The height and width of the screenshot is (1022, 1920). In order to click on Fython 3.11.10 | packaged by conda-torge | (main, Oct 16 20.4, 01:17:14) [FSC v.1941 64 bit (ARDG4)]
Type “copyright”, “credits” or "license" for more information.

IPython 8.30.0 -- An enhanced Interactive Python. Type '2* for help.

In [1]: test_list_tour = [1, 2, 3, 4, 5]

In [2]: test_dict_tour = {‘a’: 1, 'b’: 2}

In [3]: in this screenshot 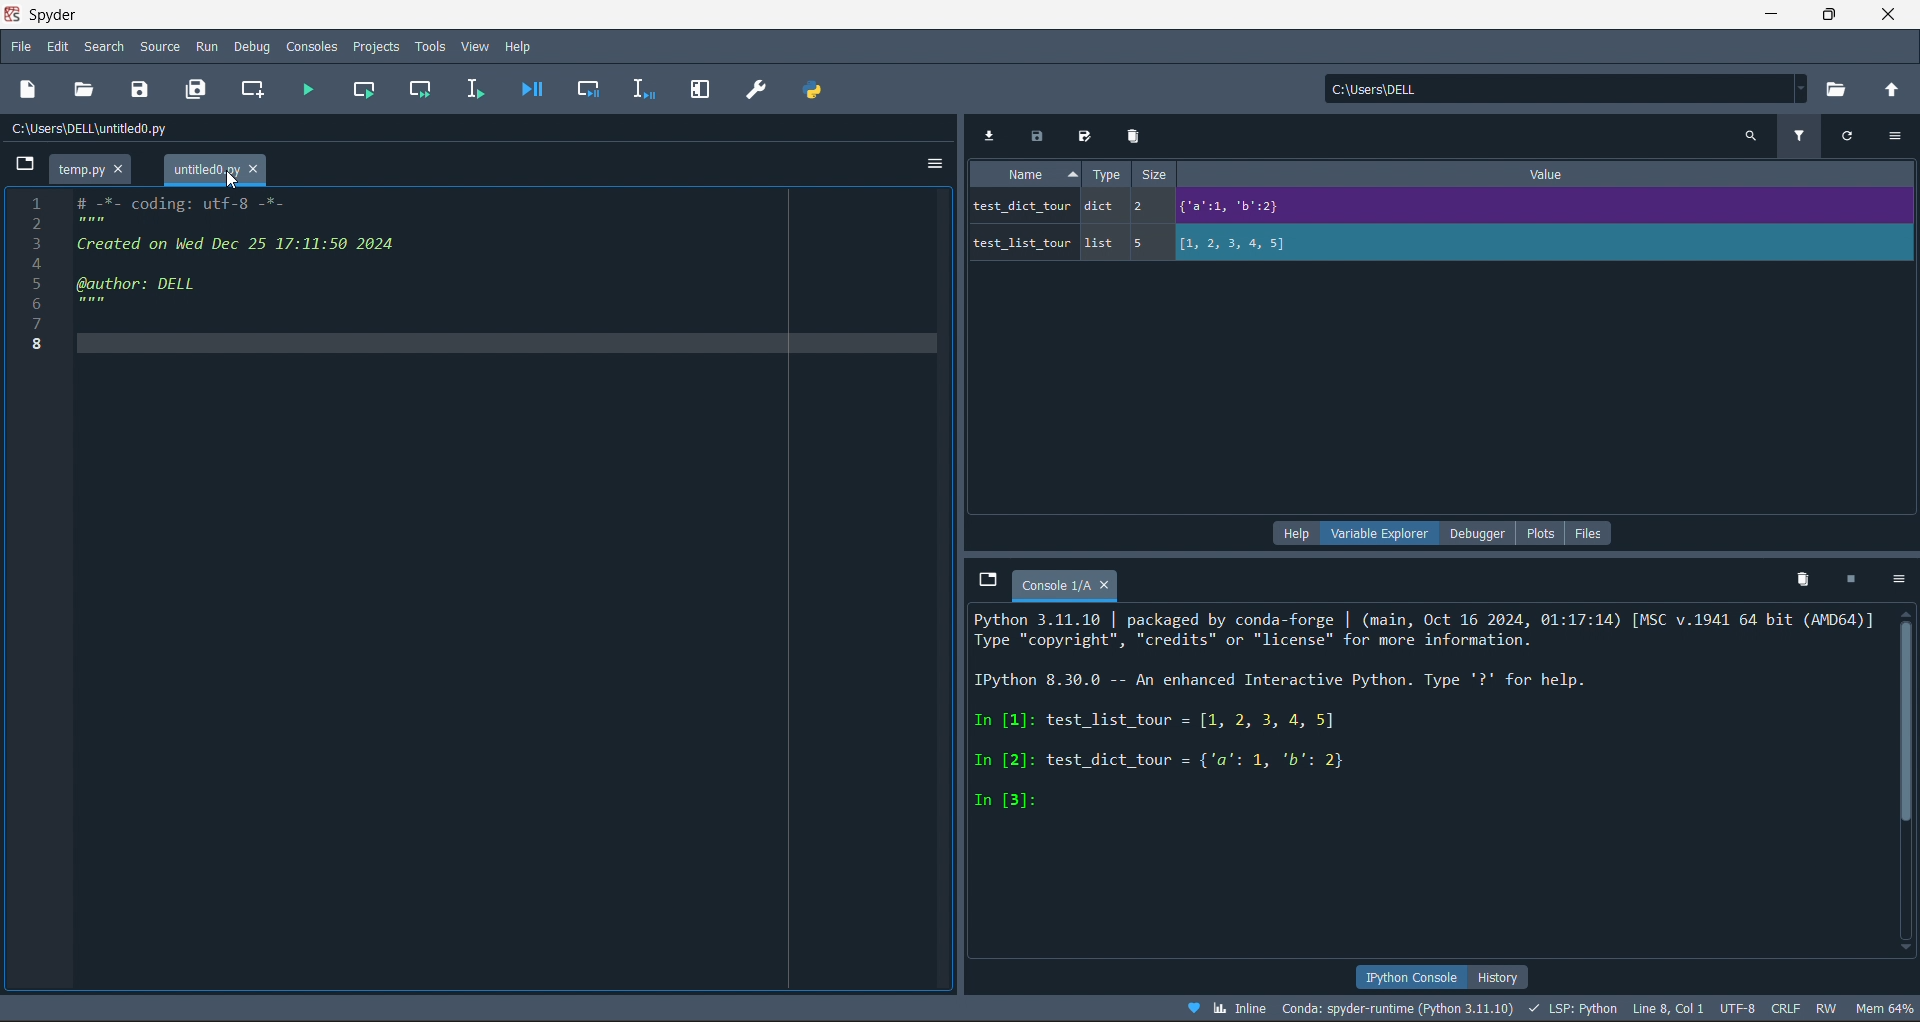, I will do `click(1426, 716)`.